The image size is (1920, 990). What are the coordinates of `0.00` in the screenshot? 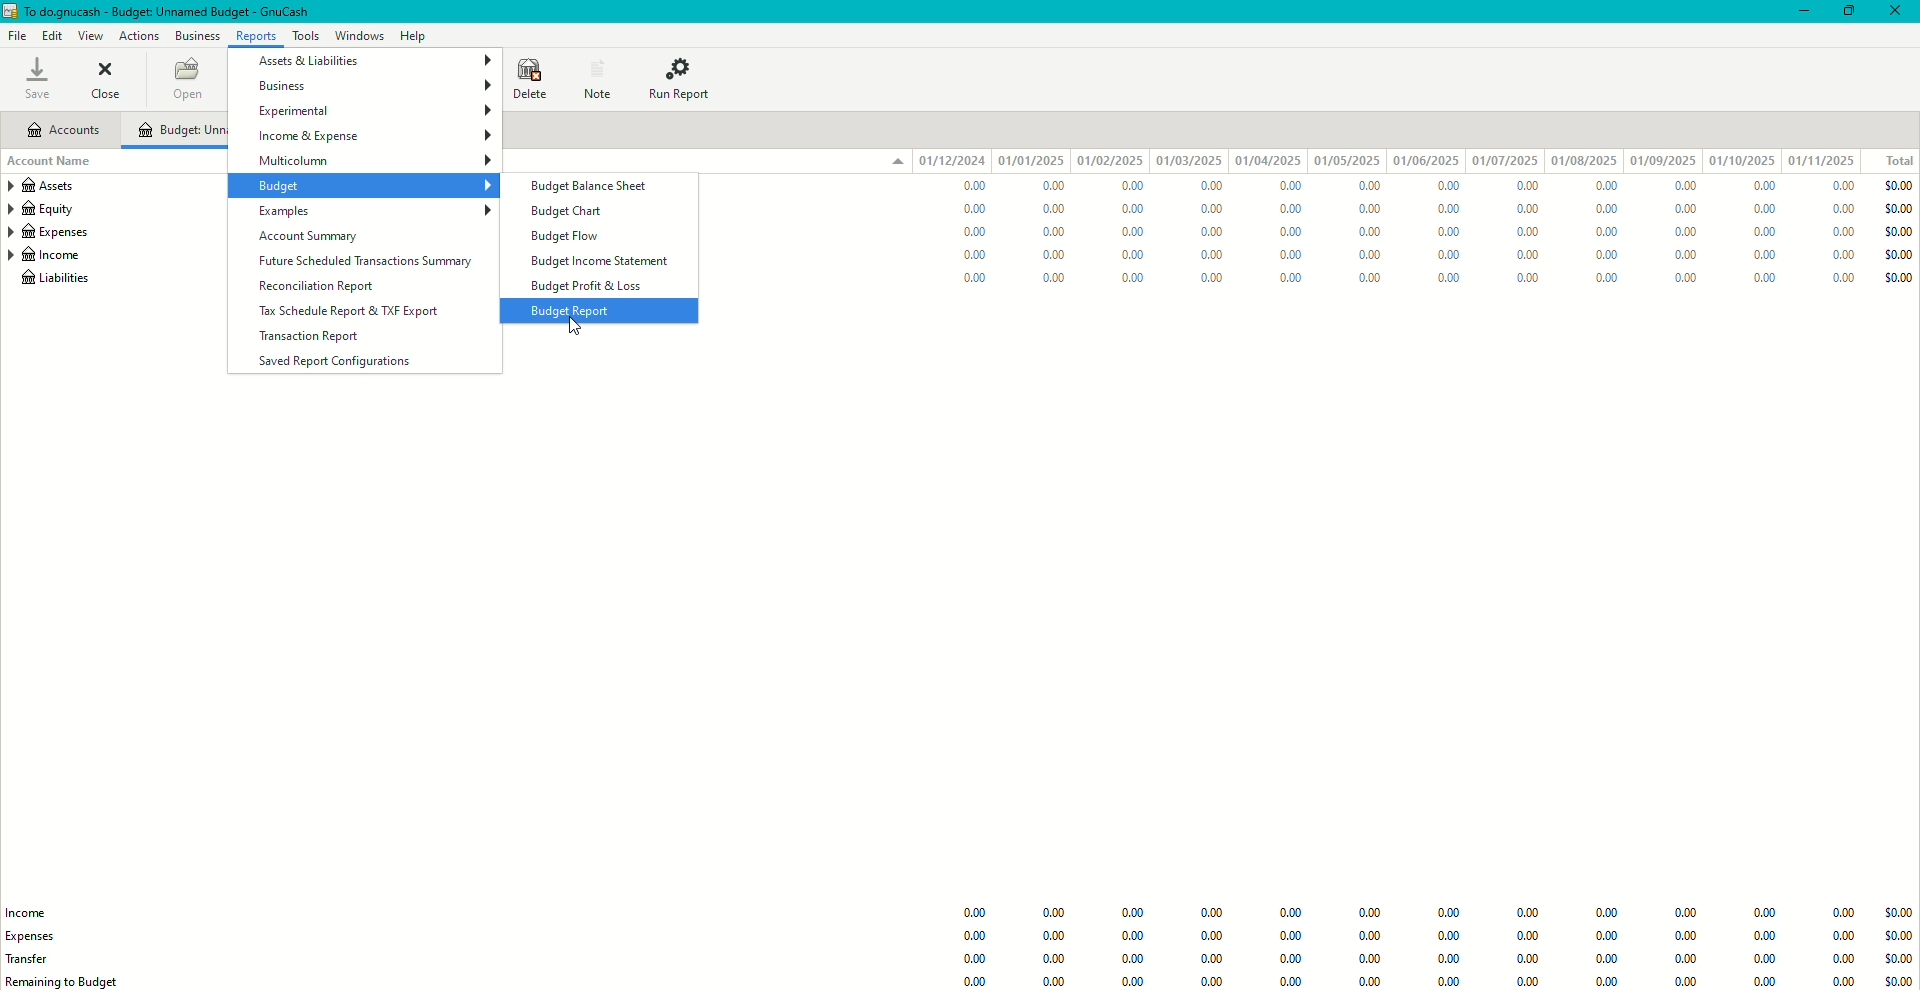 It's located at (1201, 187).